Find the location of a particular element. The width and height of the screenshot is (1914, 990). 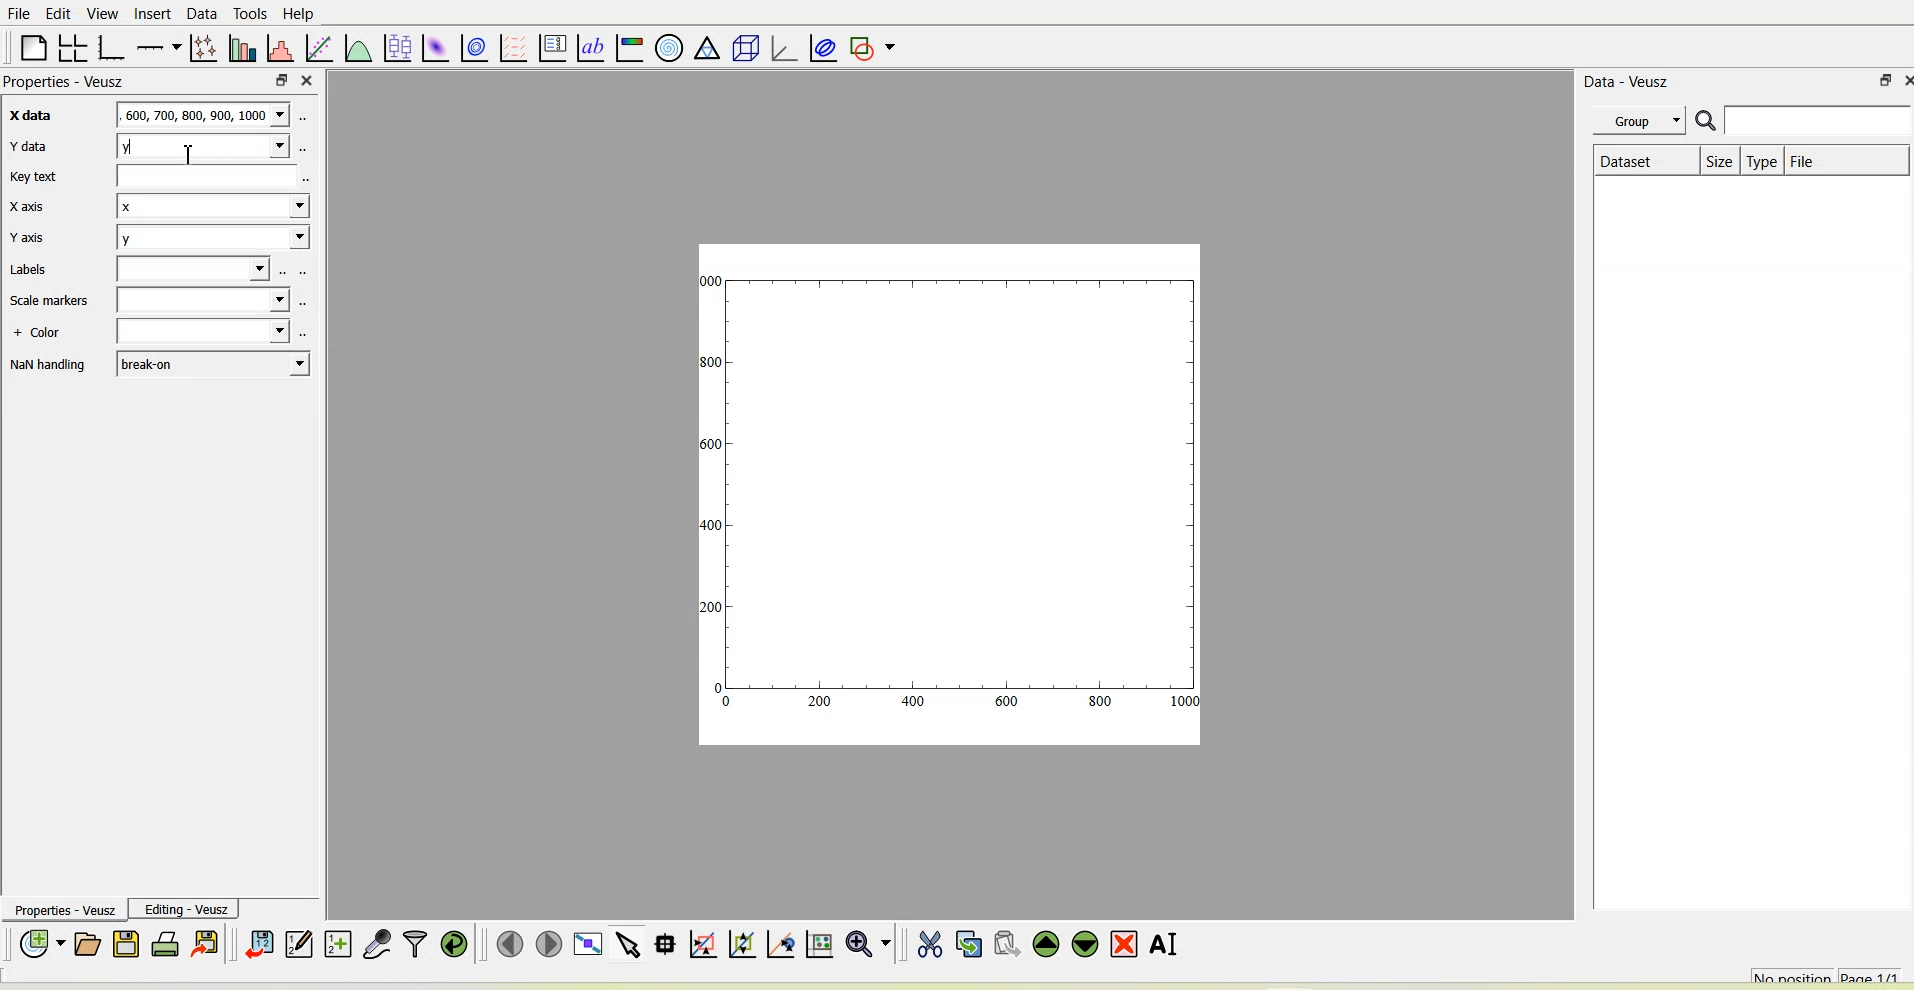

Export to graphics formats is located at coordinates (205, 945).